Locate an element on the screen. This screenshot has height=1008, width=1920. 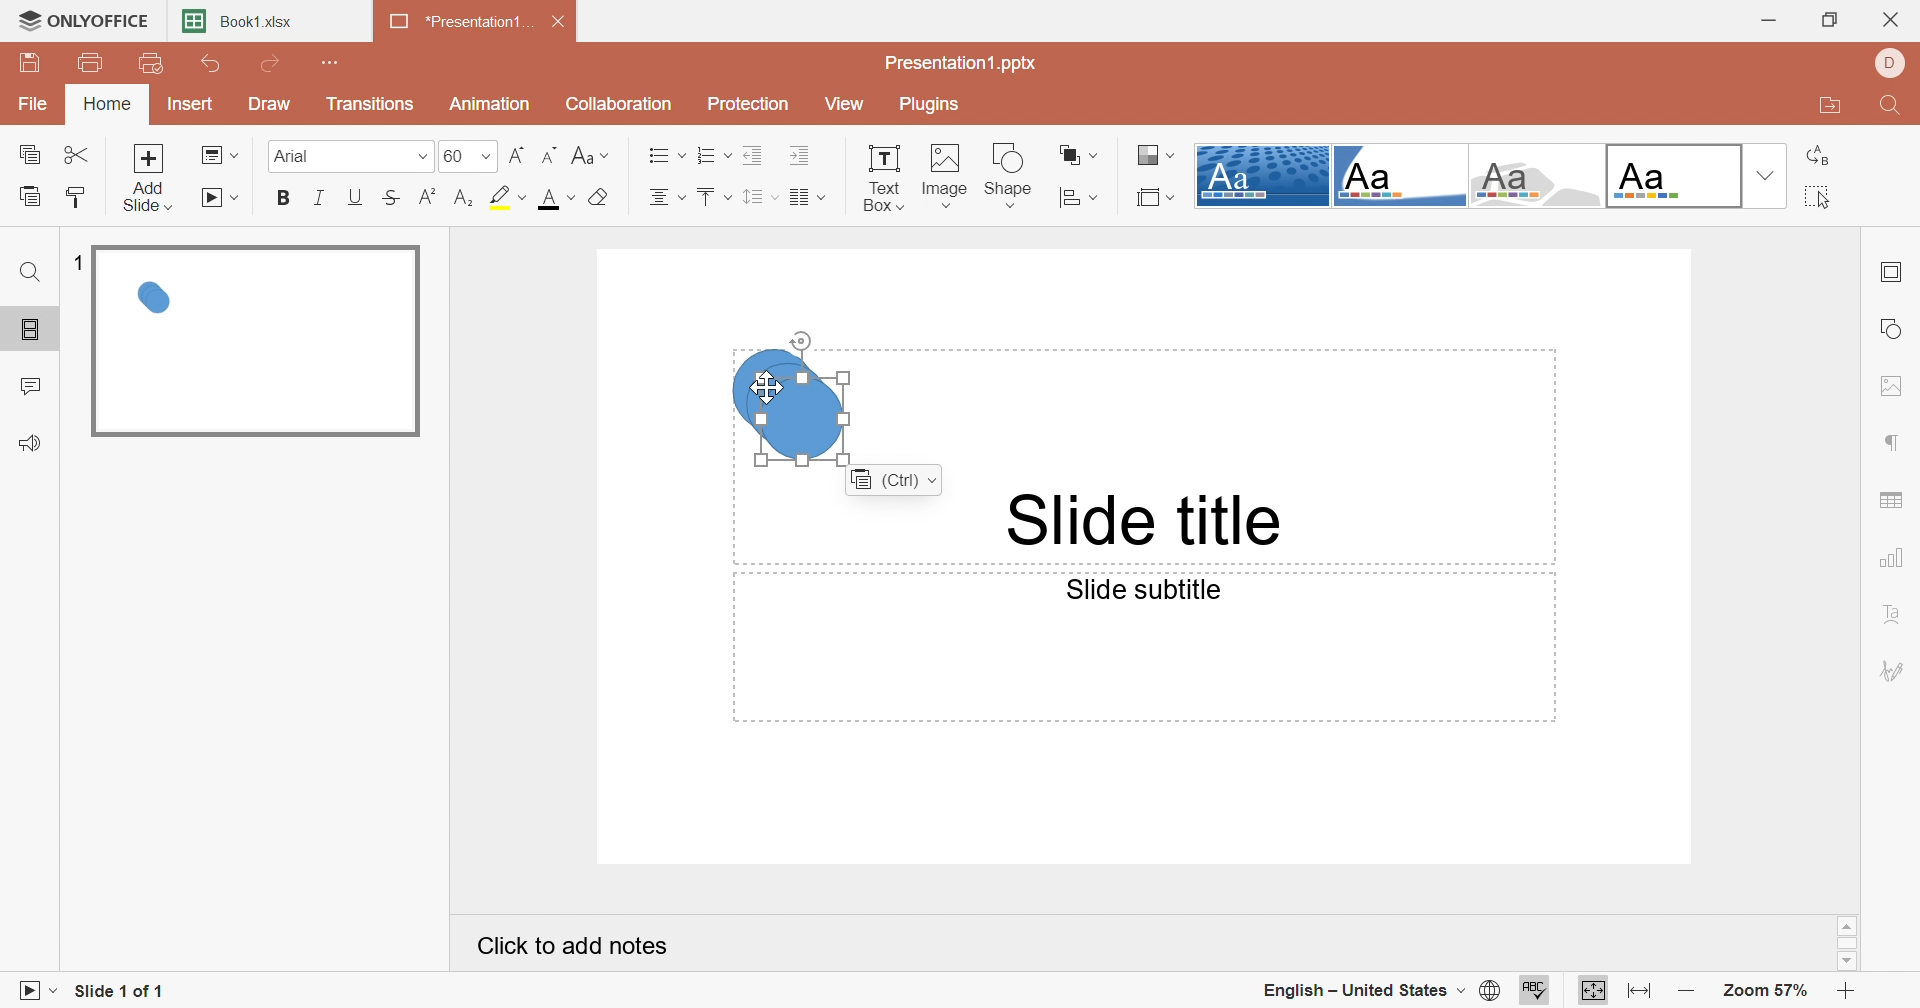
Start slideshow is located at coordinates (33, 994).